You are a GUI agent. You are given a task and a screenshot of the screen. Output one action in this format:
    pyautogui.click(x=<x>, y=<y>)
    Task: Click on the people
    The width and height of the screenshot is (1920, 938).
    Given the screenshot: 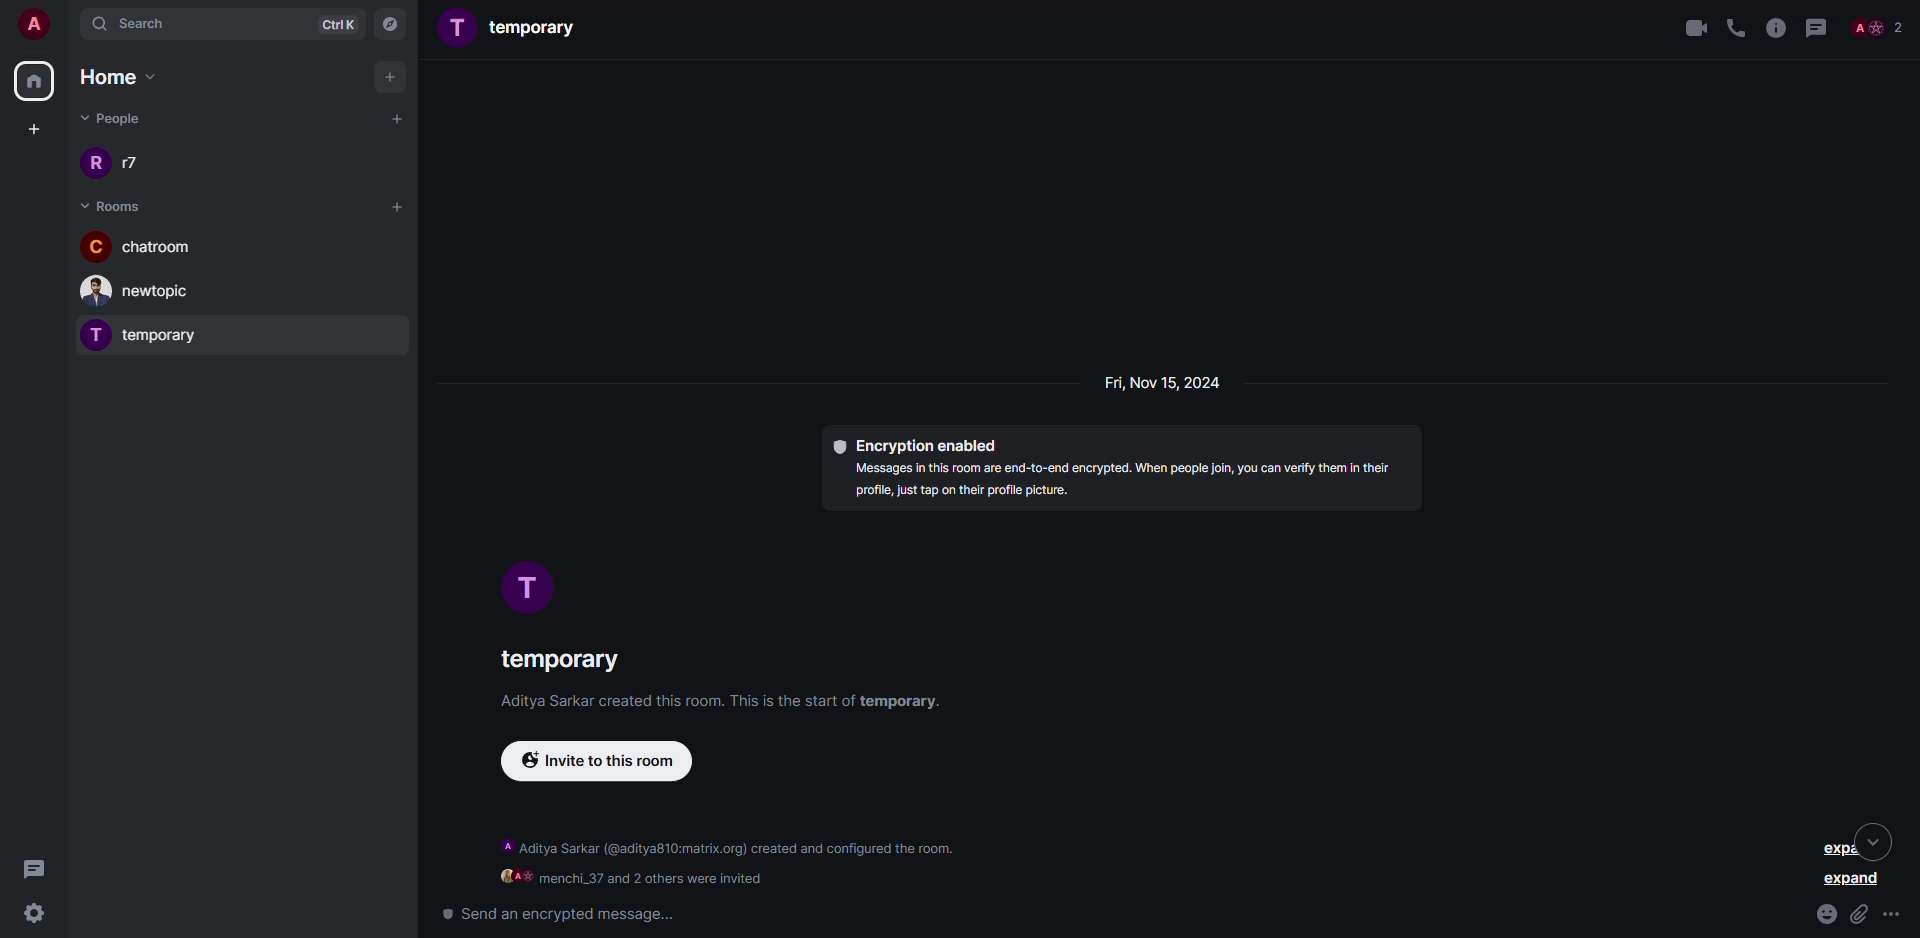 What is the action you would take?
    pyautogui.click(x=118, y=121)
    